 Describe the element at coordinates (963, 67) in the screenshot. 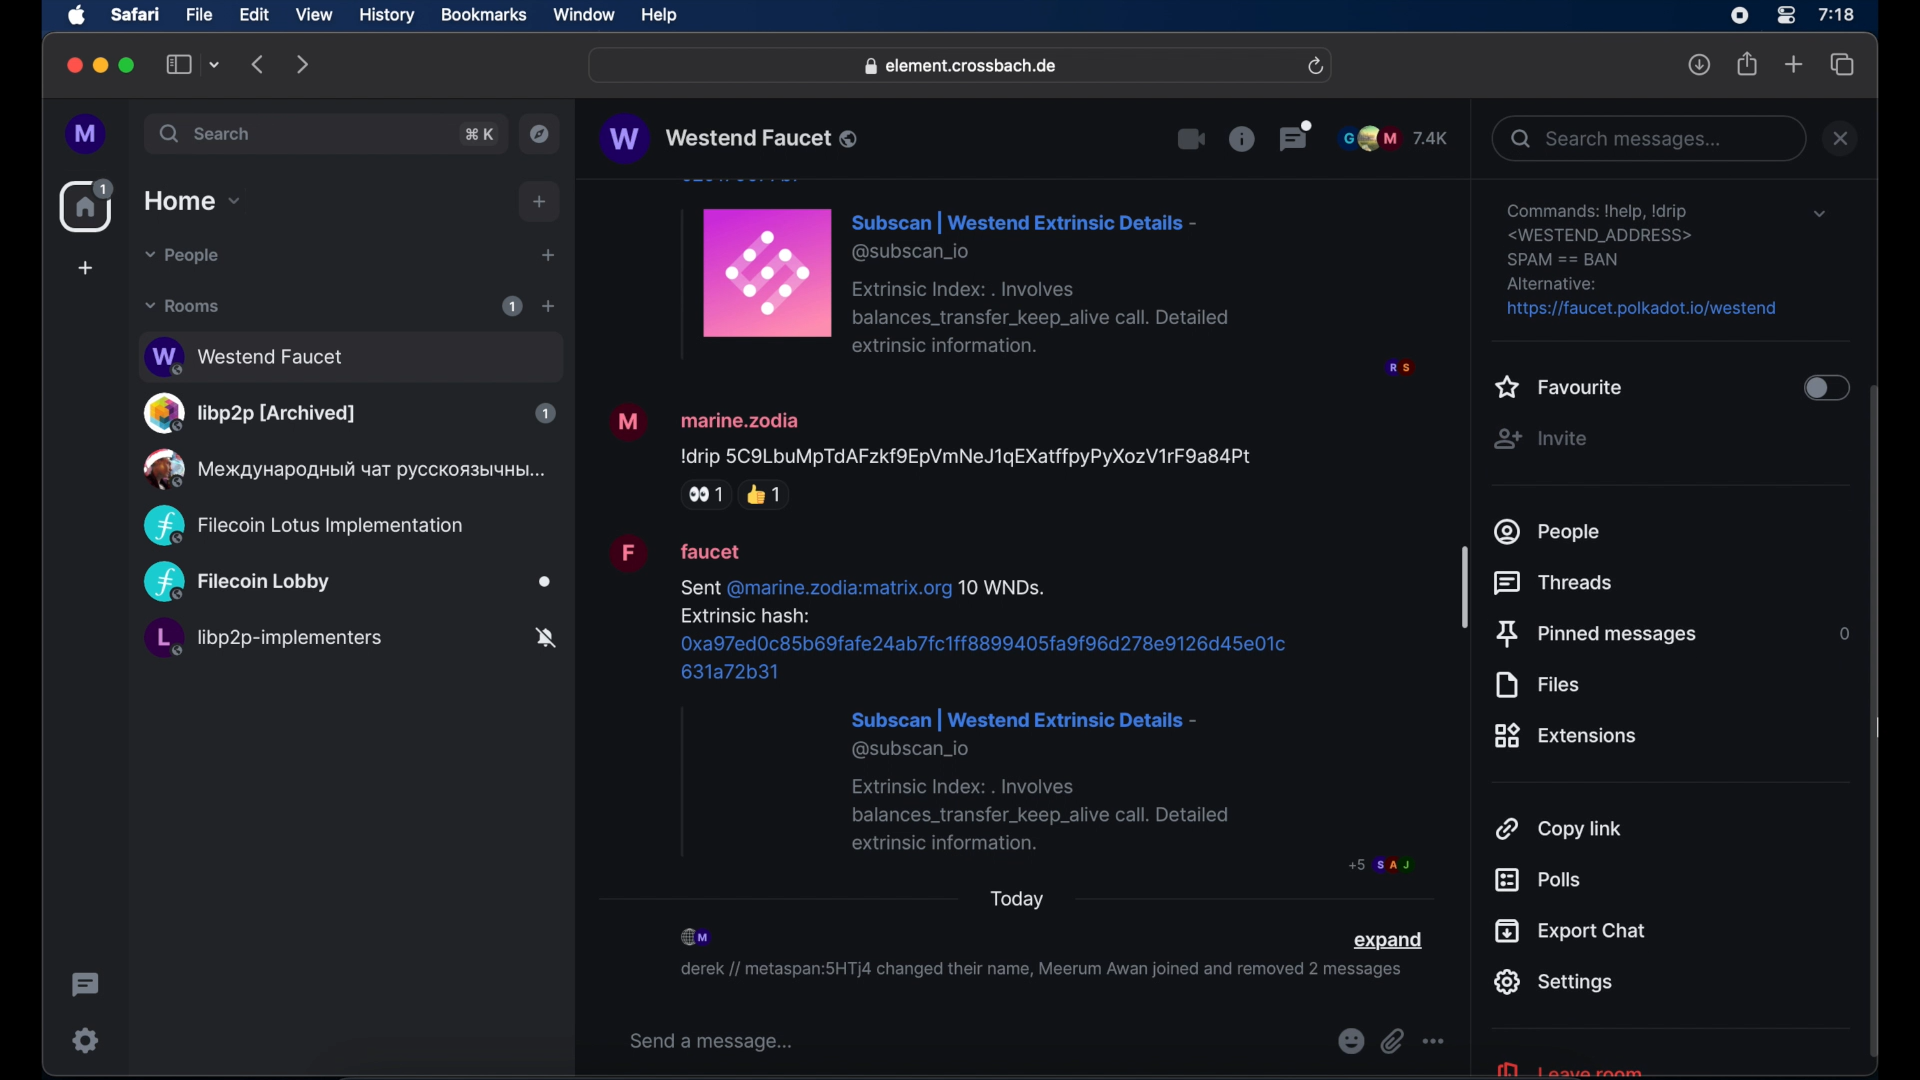

I see `web address` at that location.